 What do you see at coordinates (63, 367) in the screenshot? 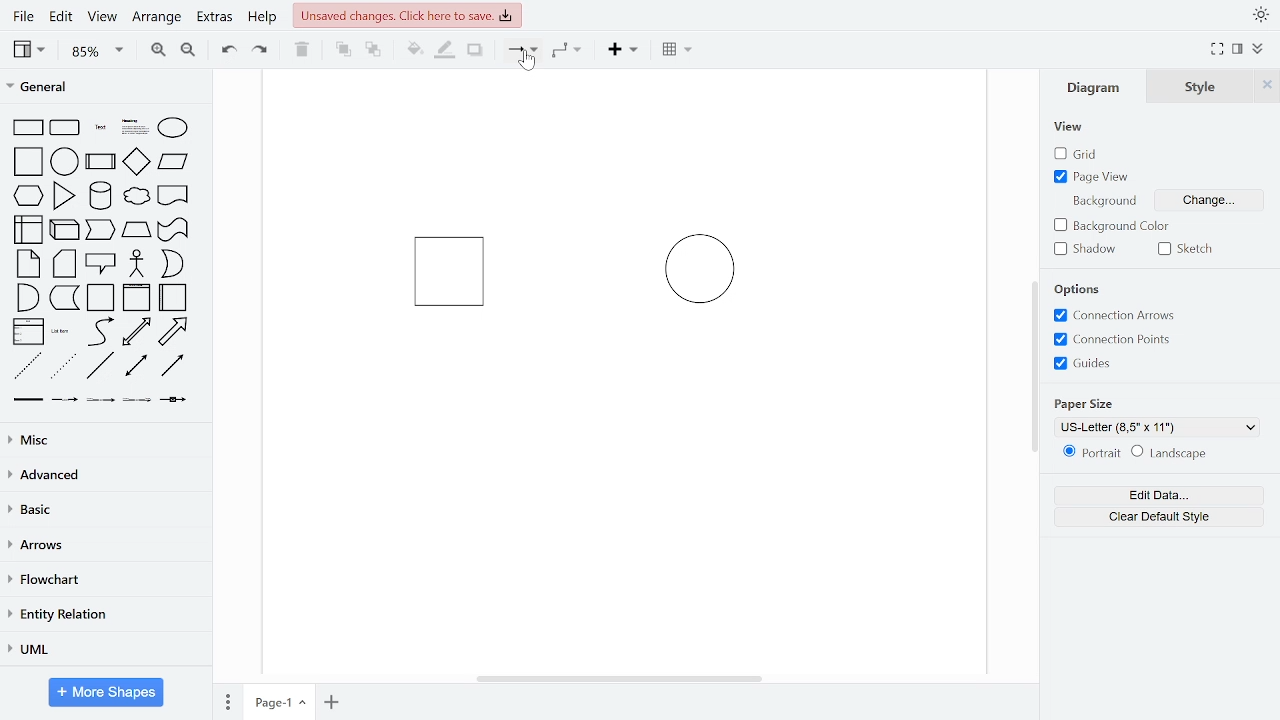
I see `dotted line` at bounding box center [63, 367].